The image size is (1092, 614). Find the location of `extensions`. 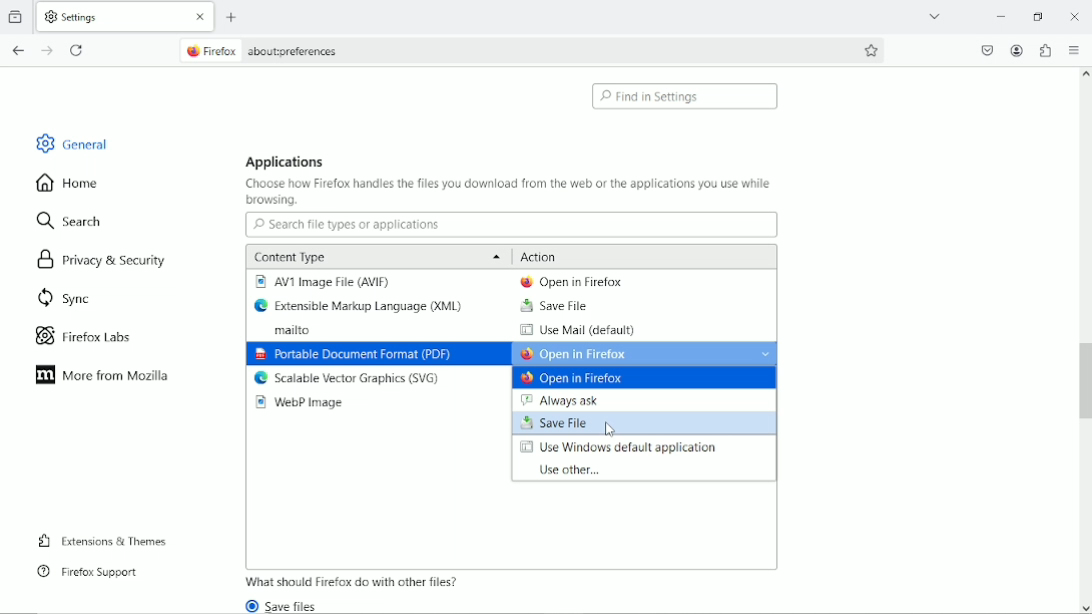

extensions is located at coordinates (1045, 50).